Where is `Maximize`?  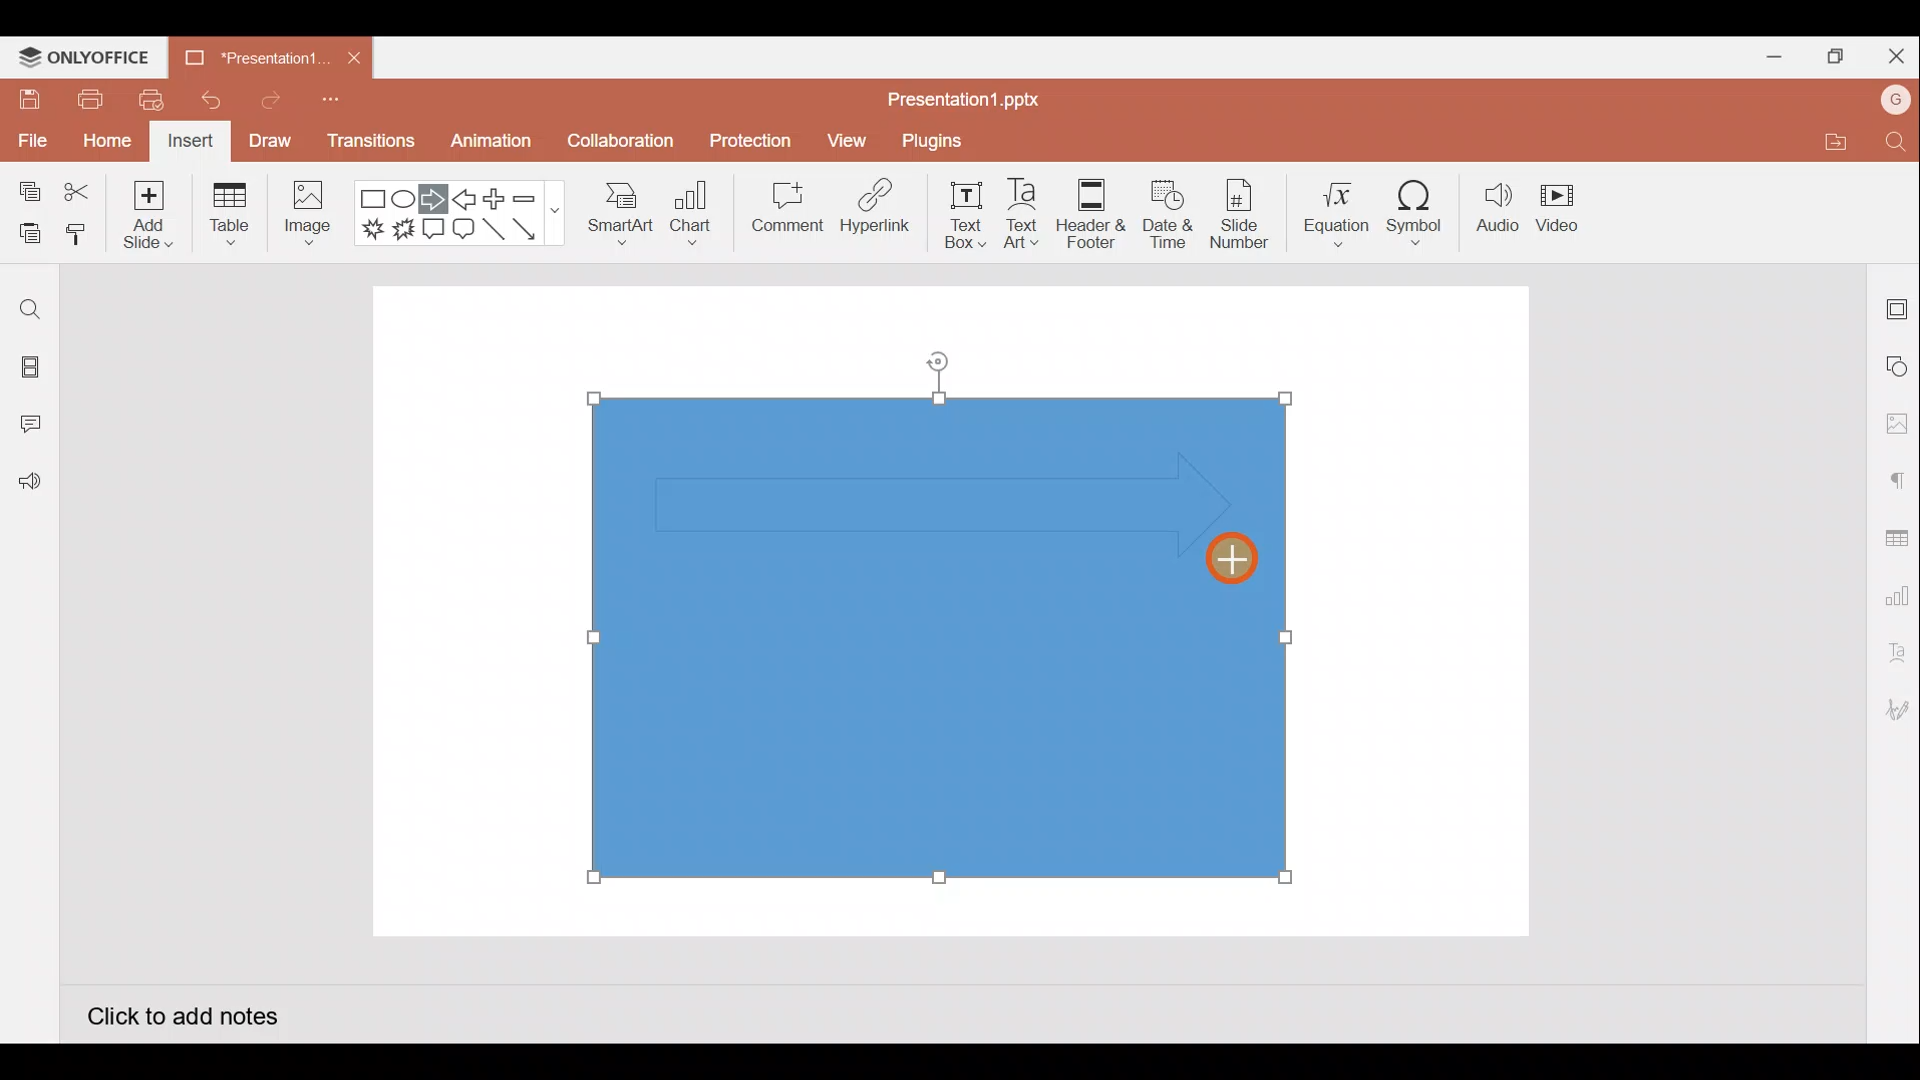
Maximize is located at coordinates (1830, 57).